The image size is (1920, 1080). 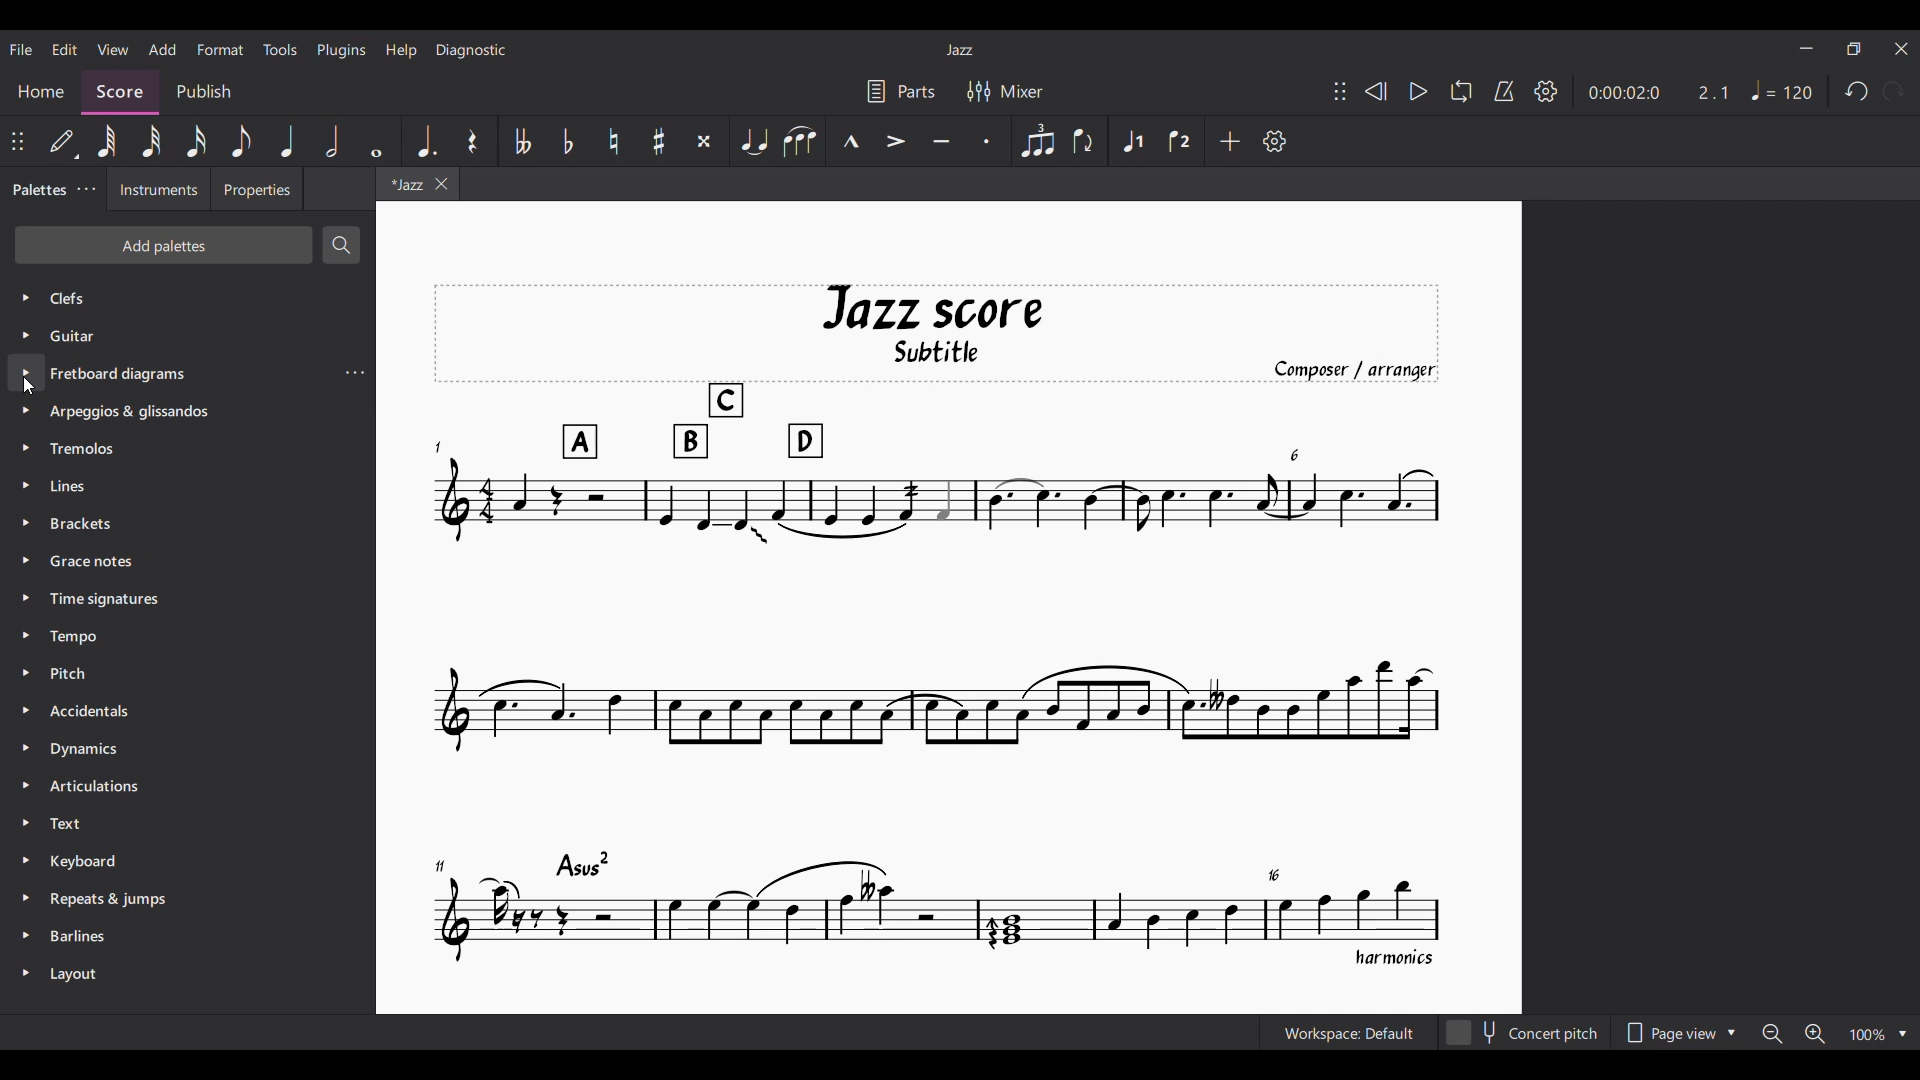 What do you see at coordinates (1037, 142) in the screenshot?
I see `Tuplet` at bounding box center [1037, 142].